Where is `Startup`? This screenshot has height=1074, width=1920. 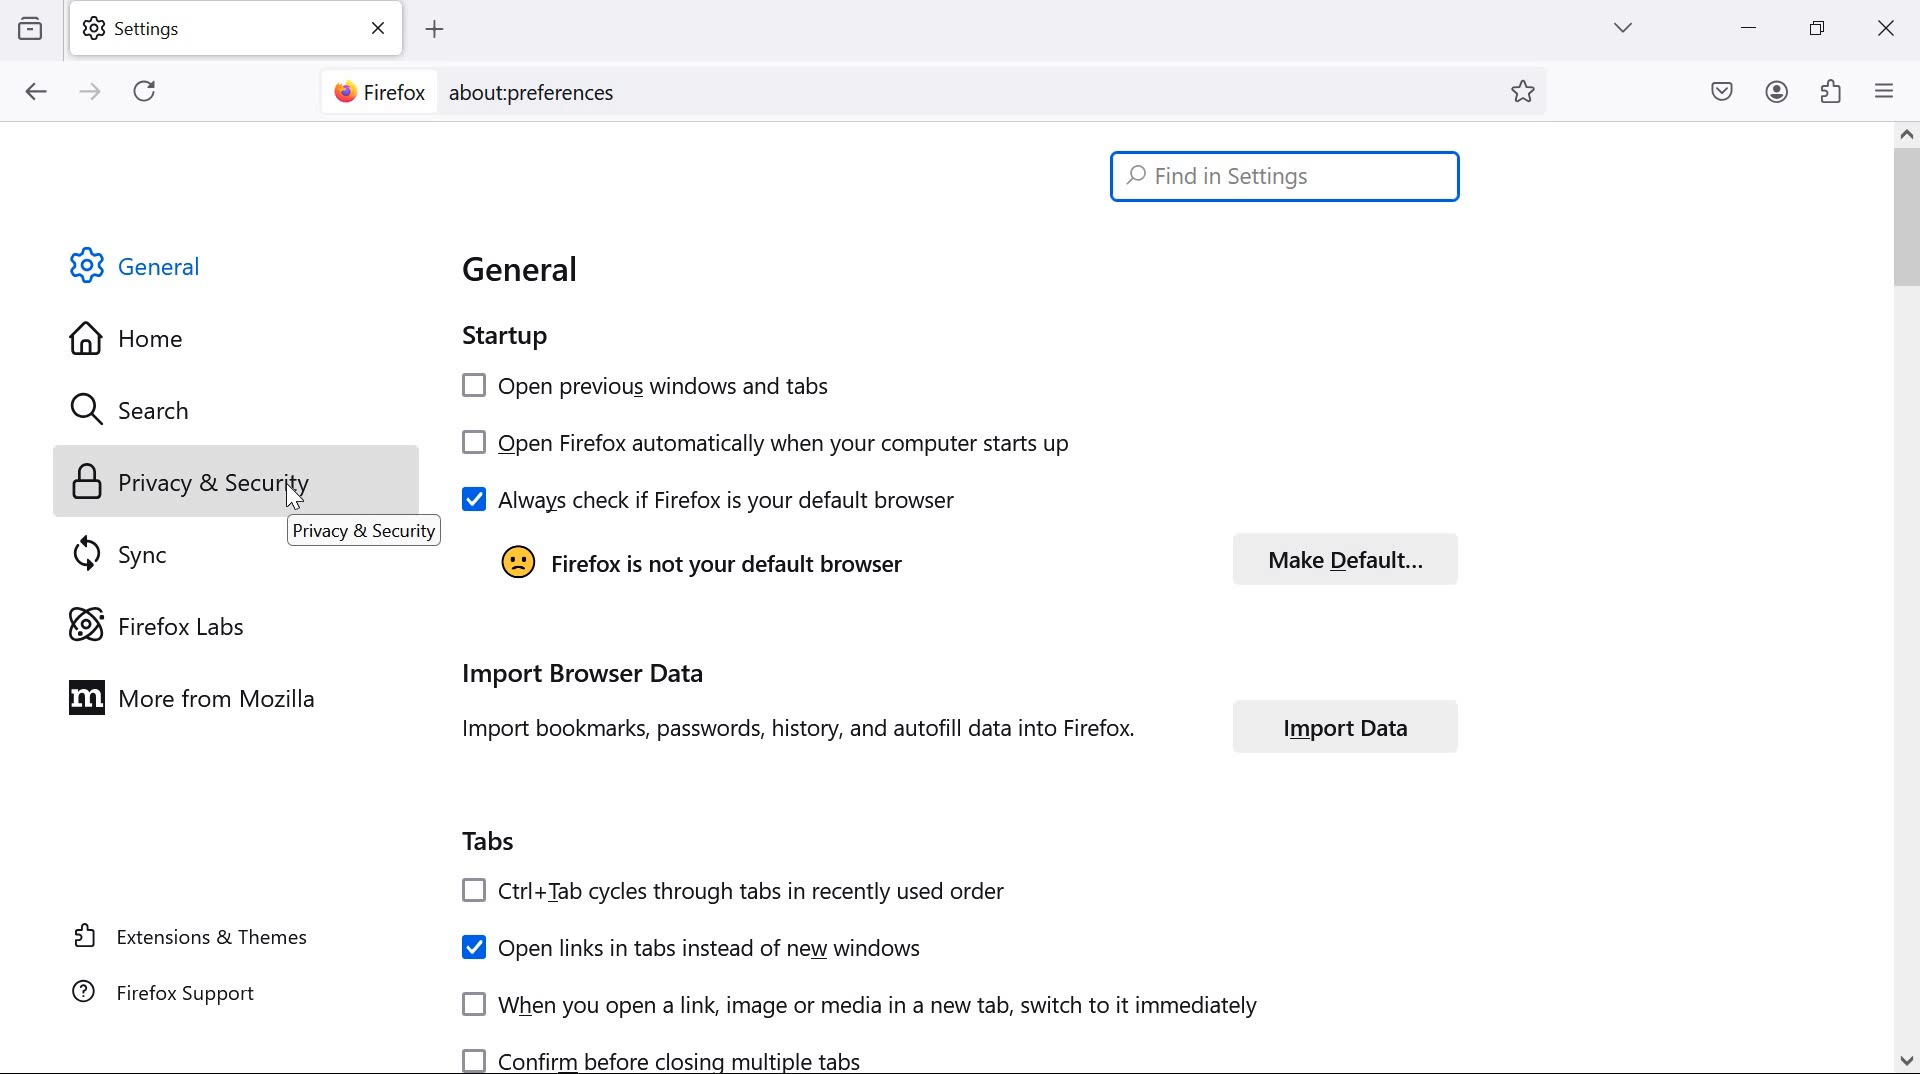
Startup is located at coordinates (509, 334).